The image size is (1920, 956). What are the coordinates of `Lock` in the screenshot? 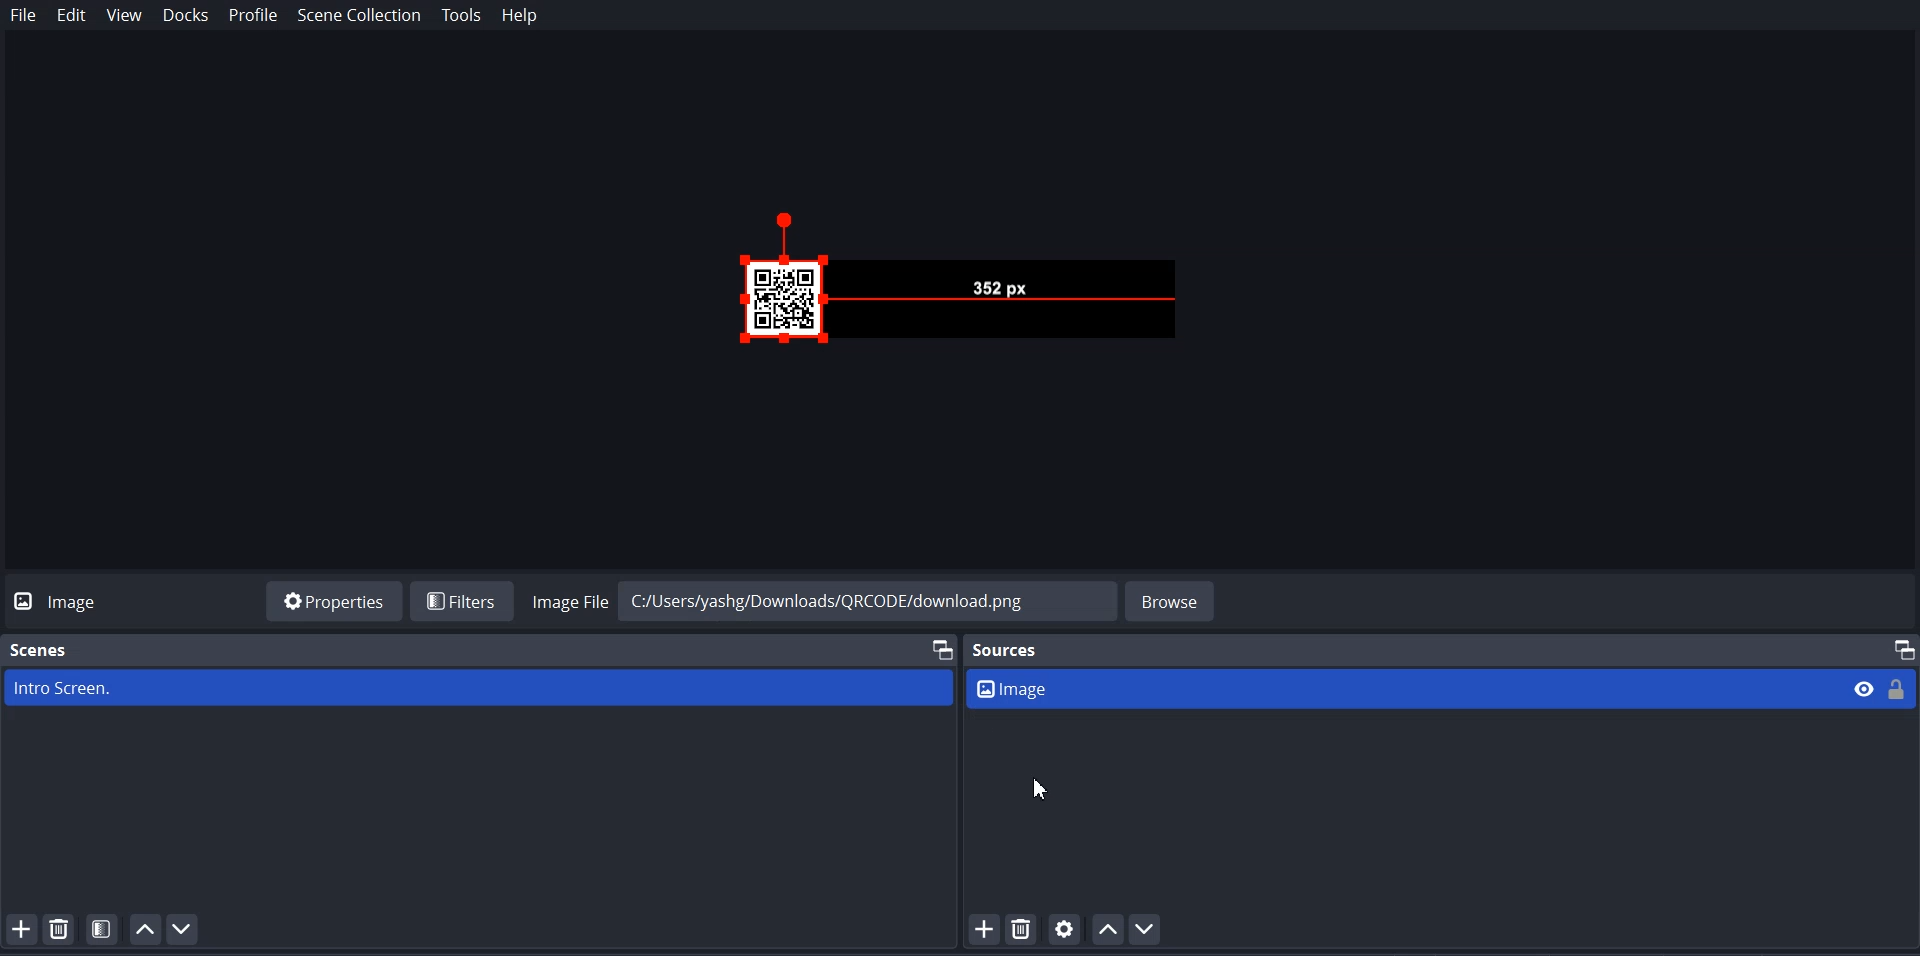 It's located at (1899, 687).